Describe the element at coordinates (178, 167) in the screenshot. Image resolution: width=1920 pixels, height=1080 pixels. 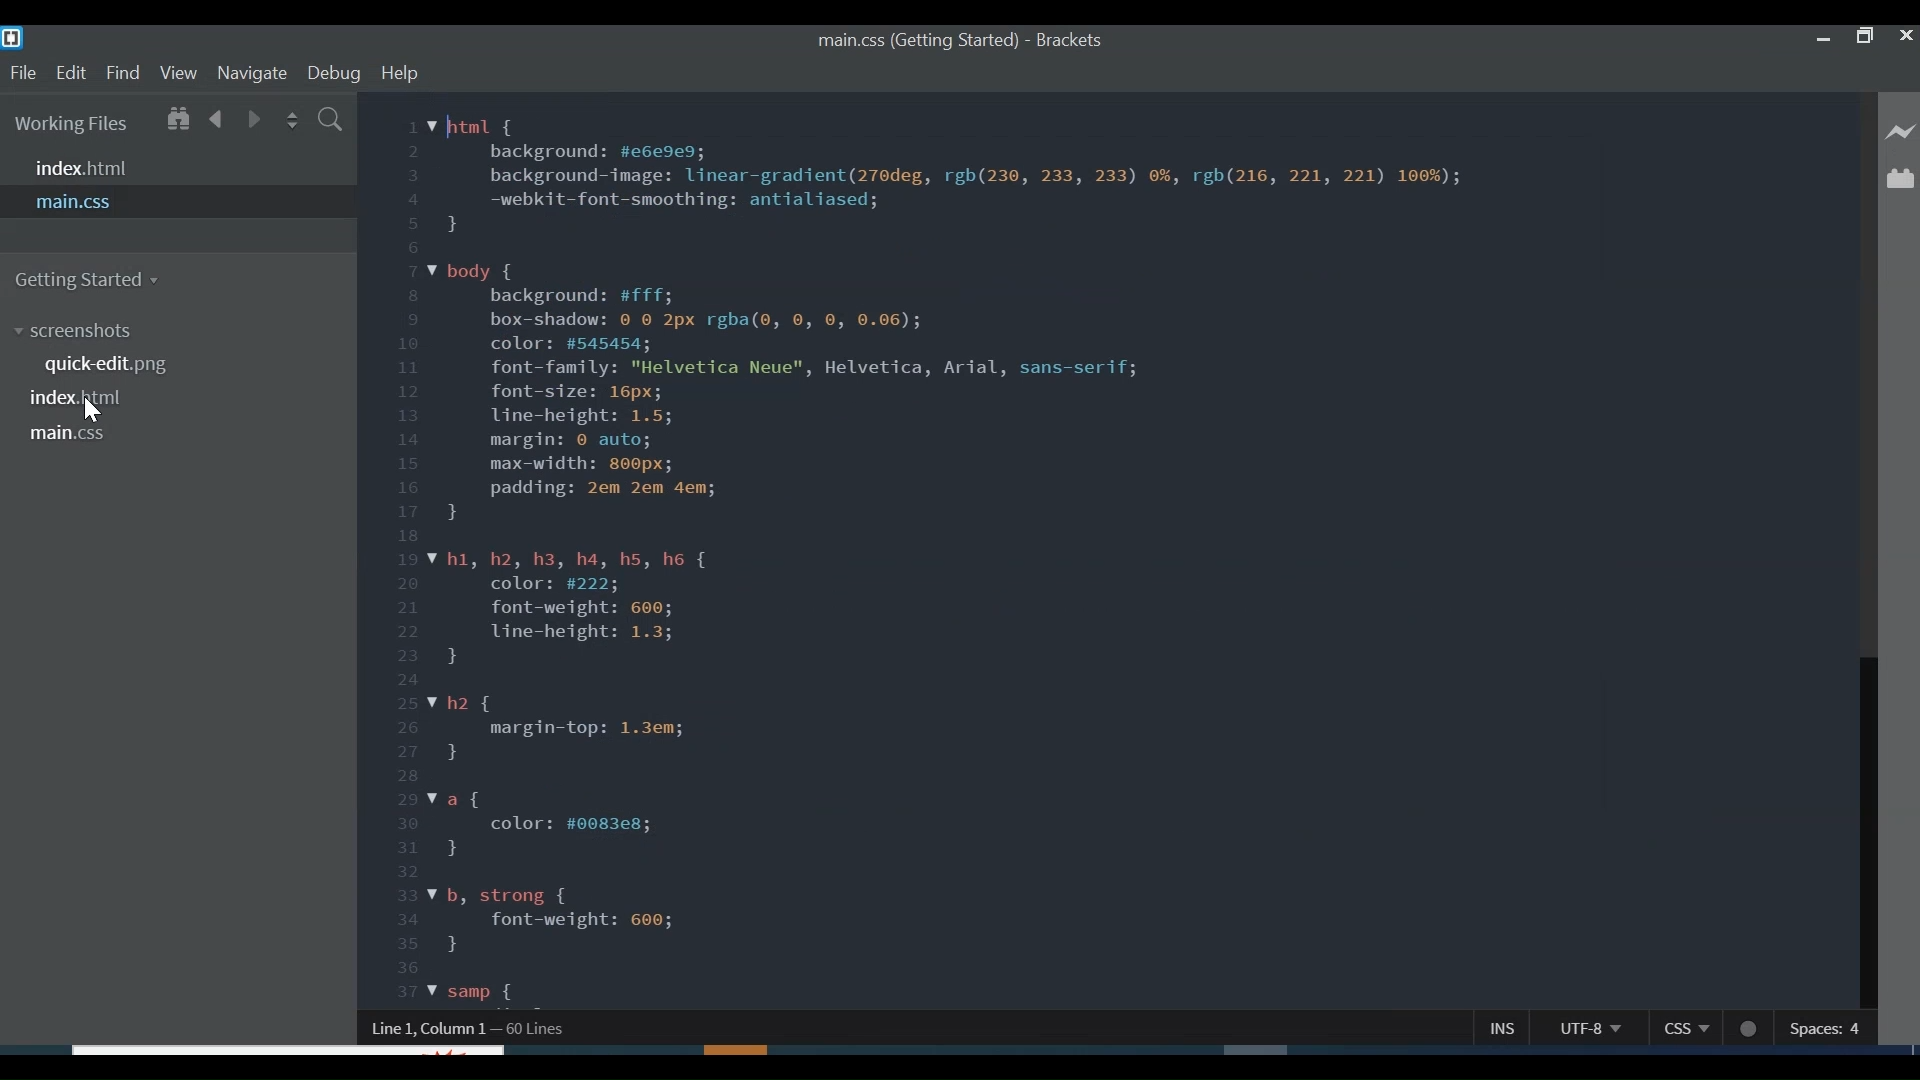
I see `index.html` at that location.